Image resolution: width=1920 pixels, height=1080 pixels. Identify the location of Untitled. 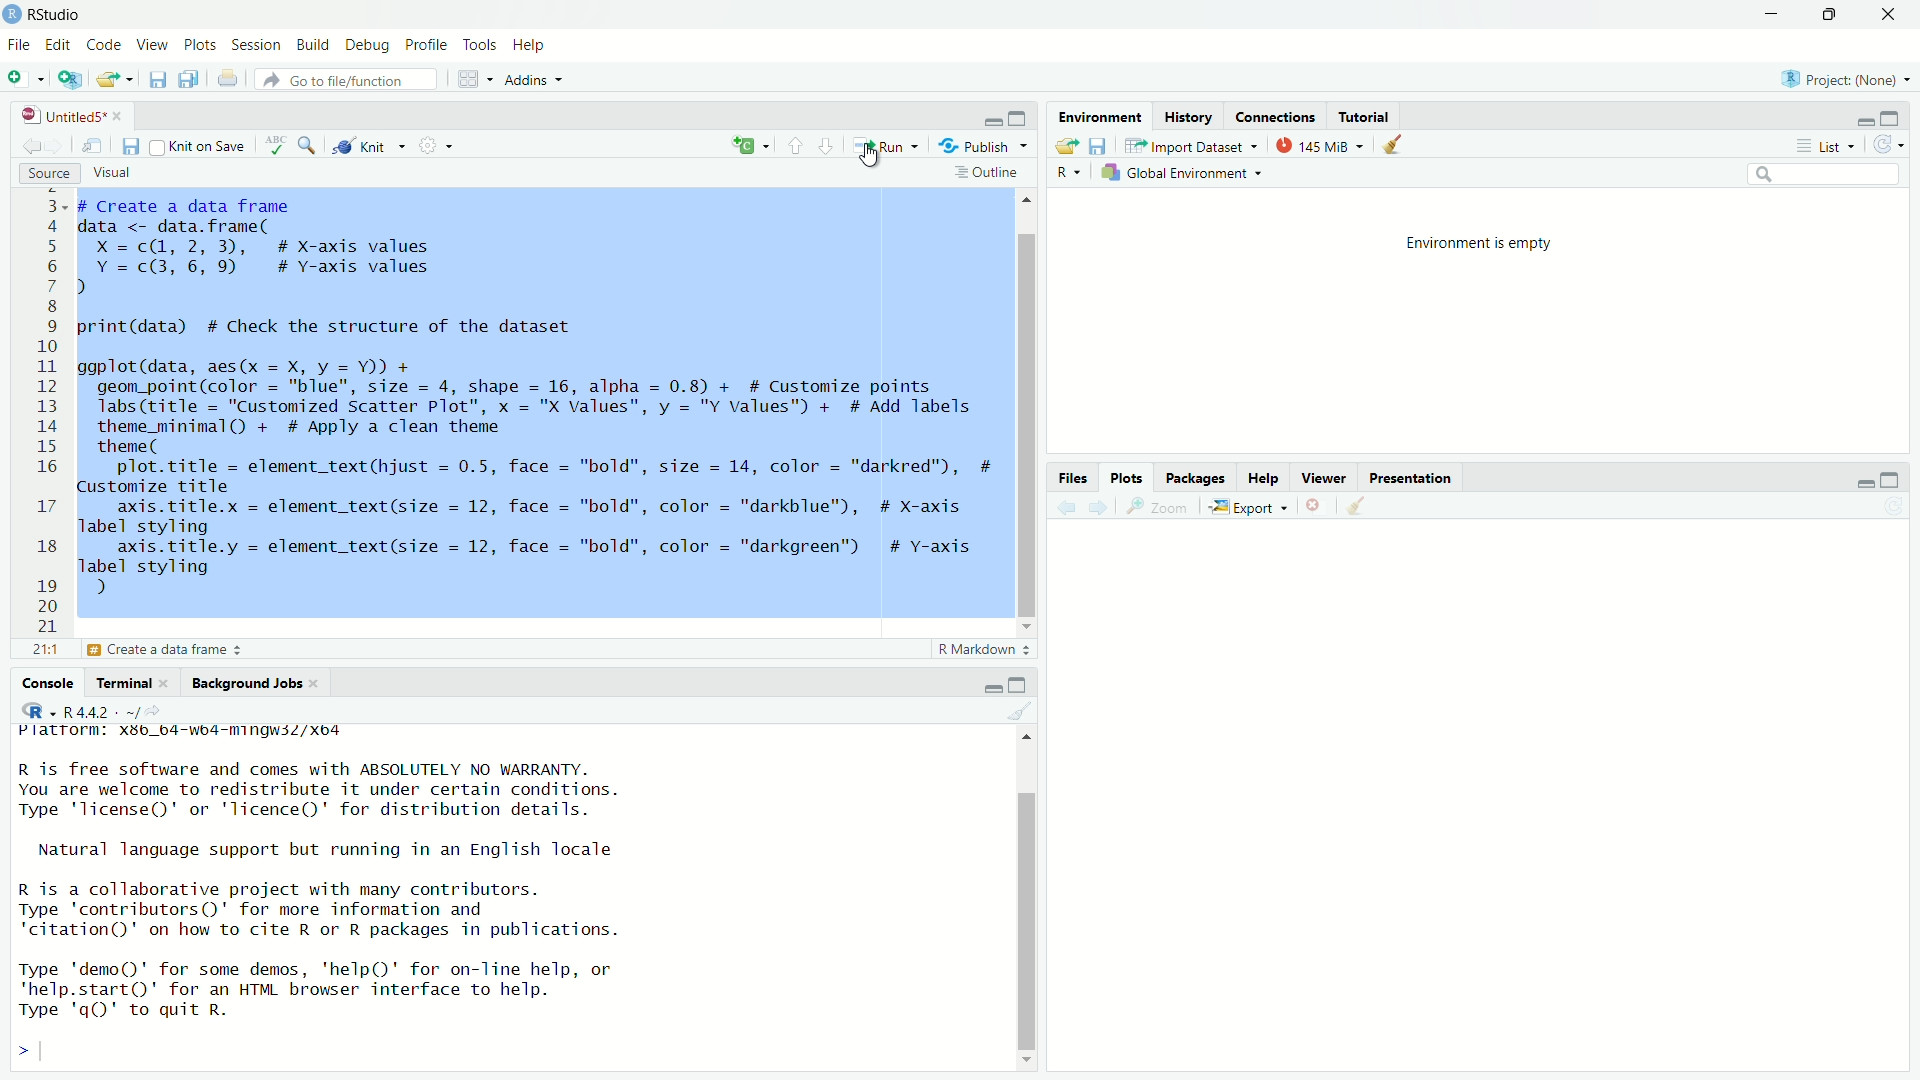
(68, 117).